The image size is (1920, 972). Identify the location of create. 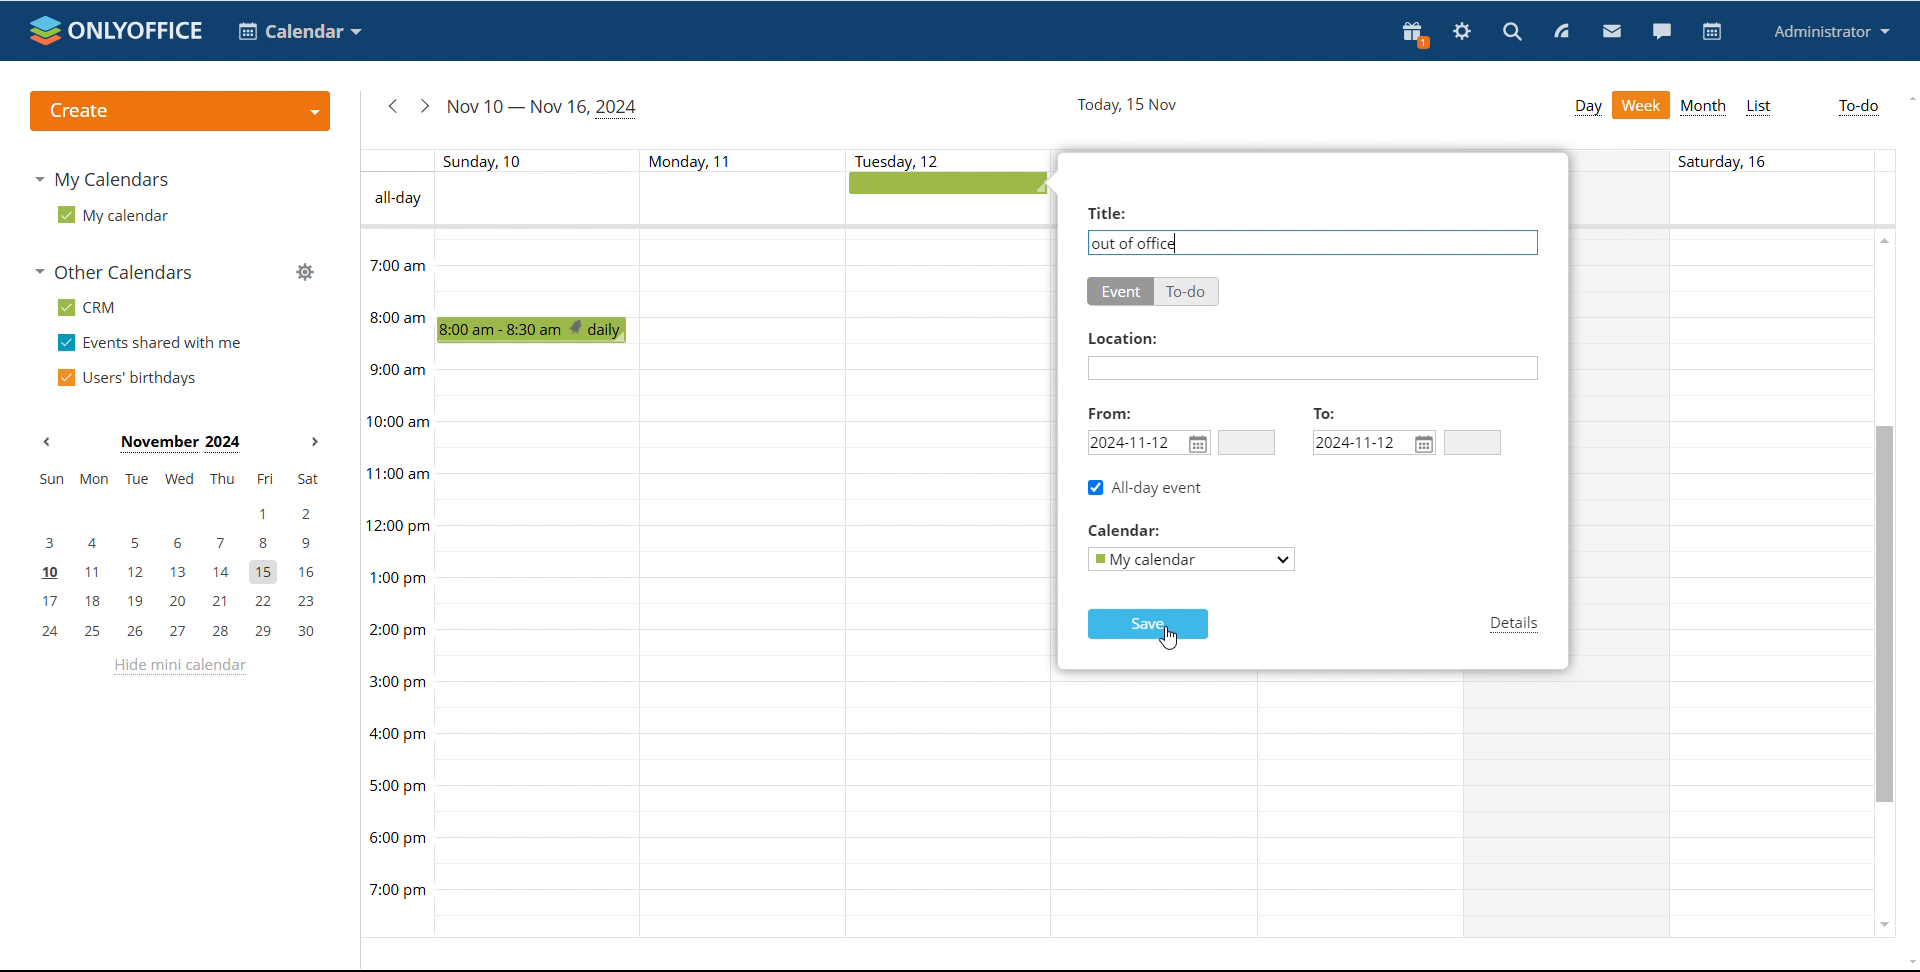
(179, 111).